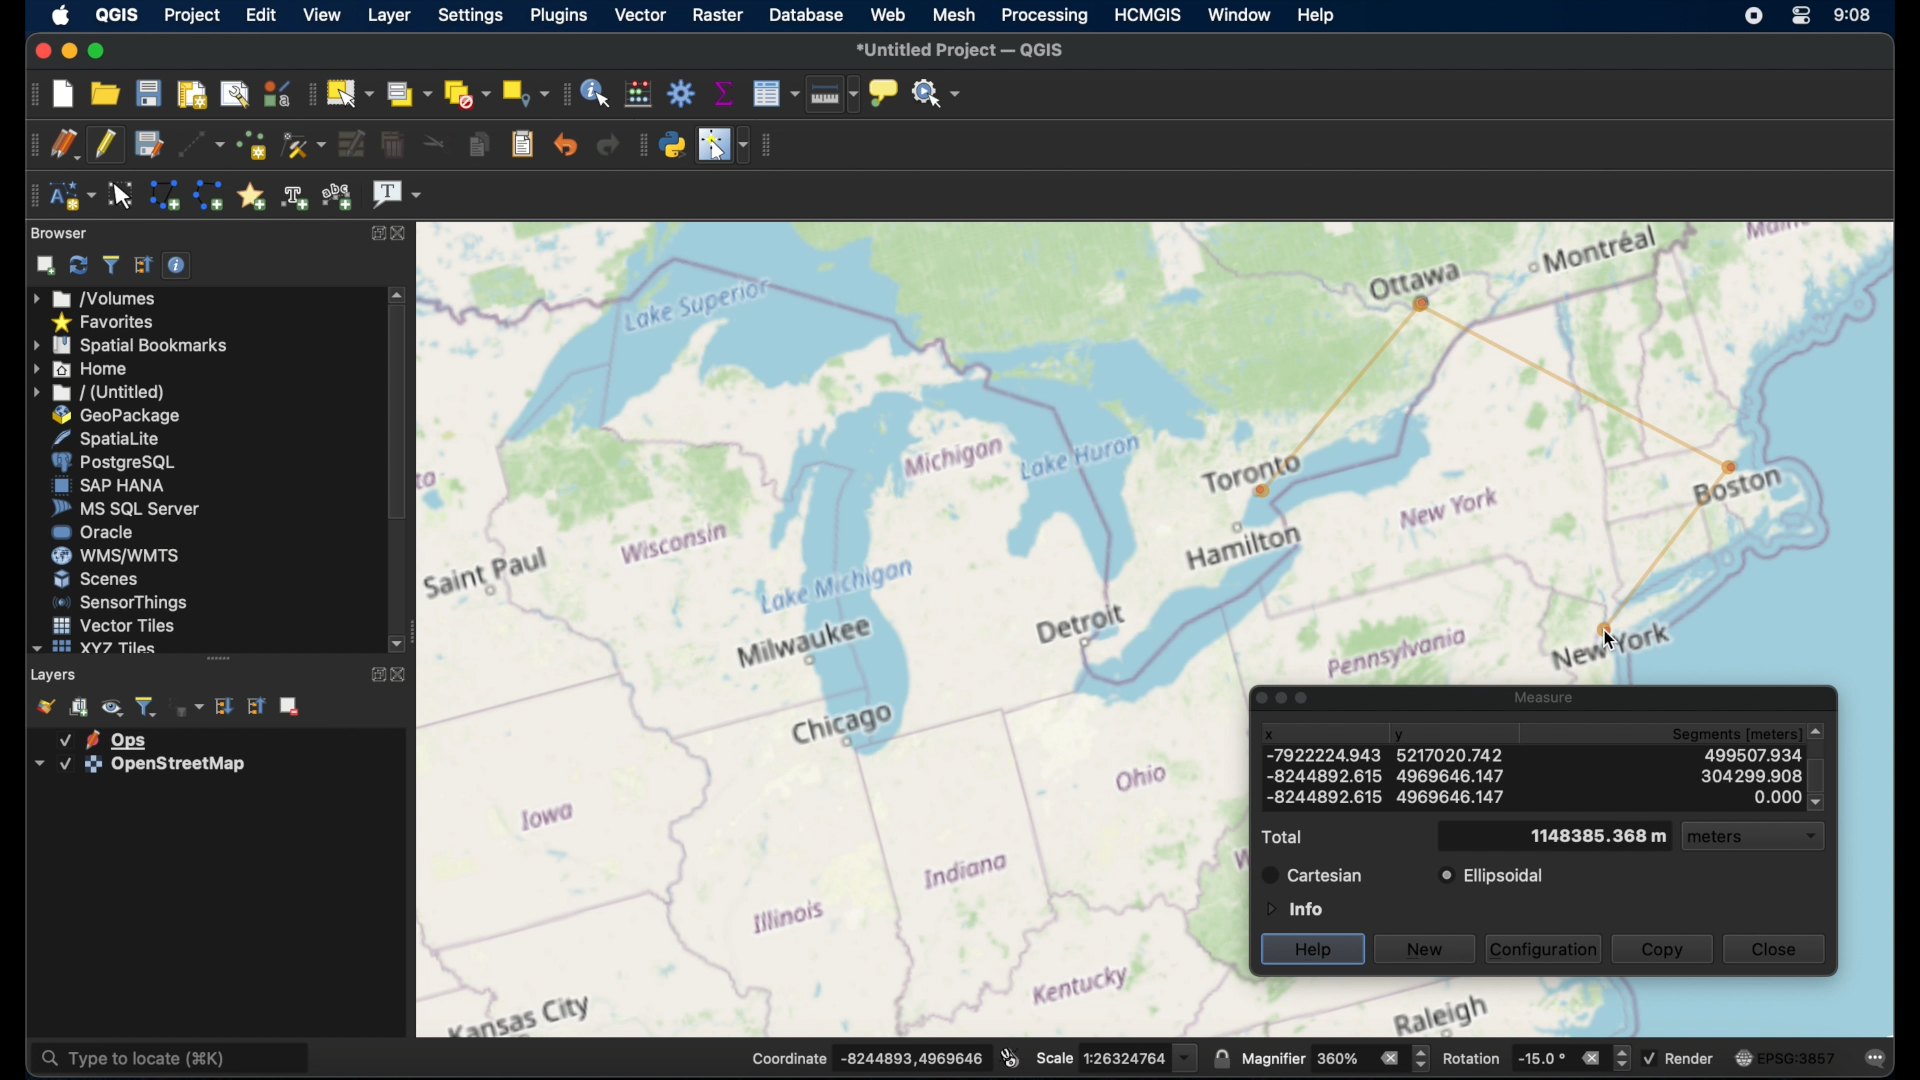  I want to click on drag handle, so click(218, 658).